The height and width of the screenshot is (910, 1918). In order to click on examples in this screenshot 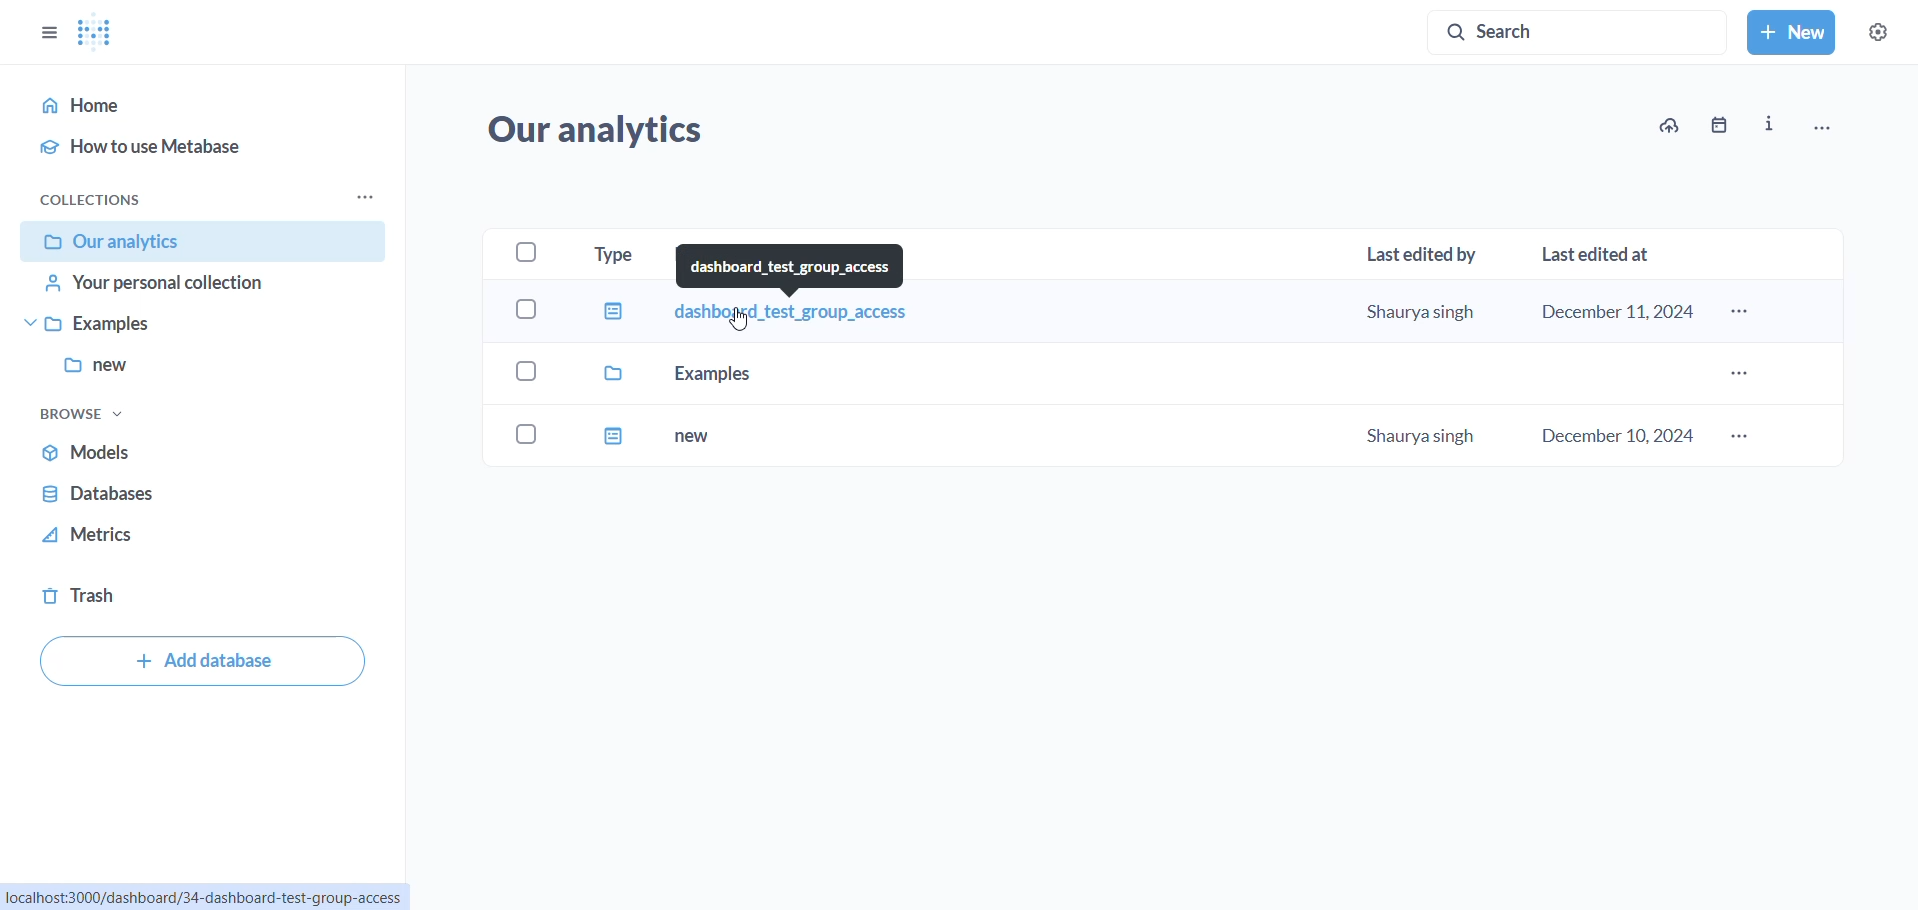, I will do `click(1004, 372)`.